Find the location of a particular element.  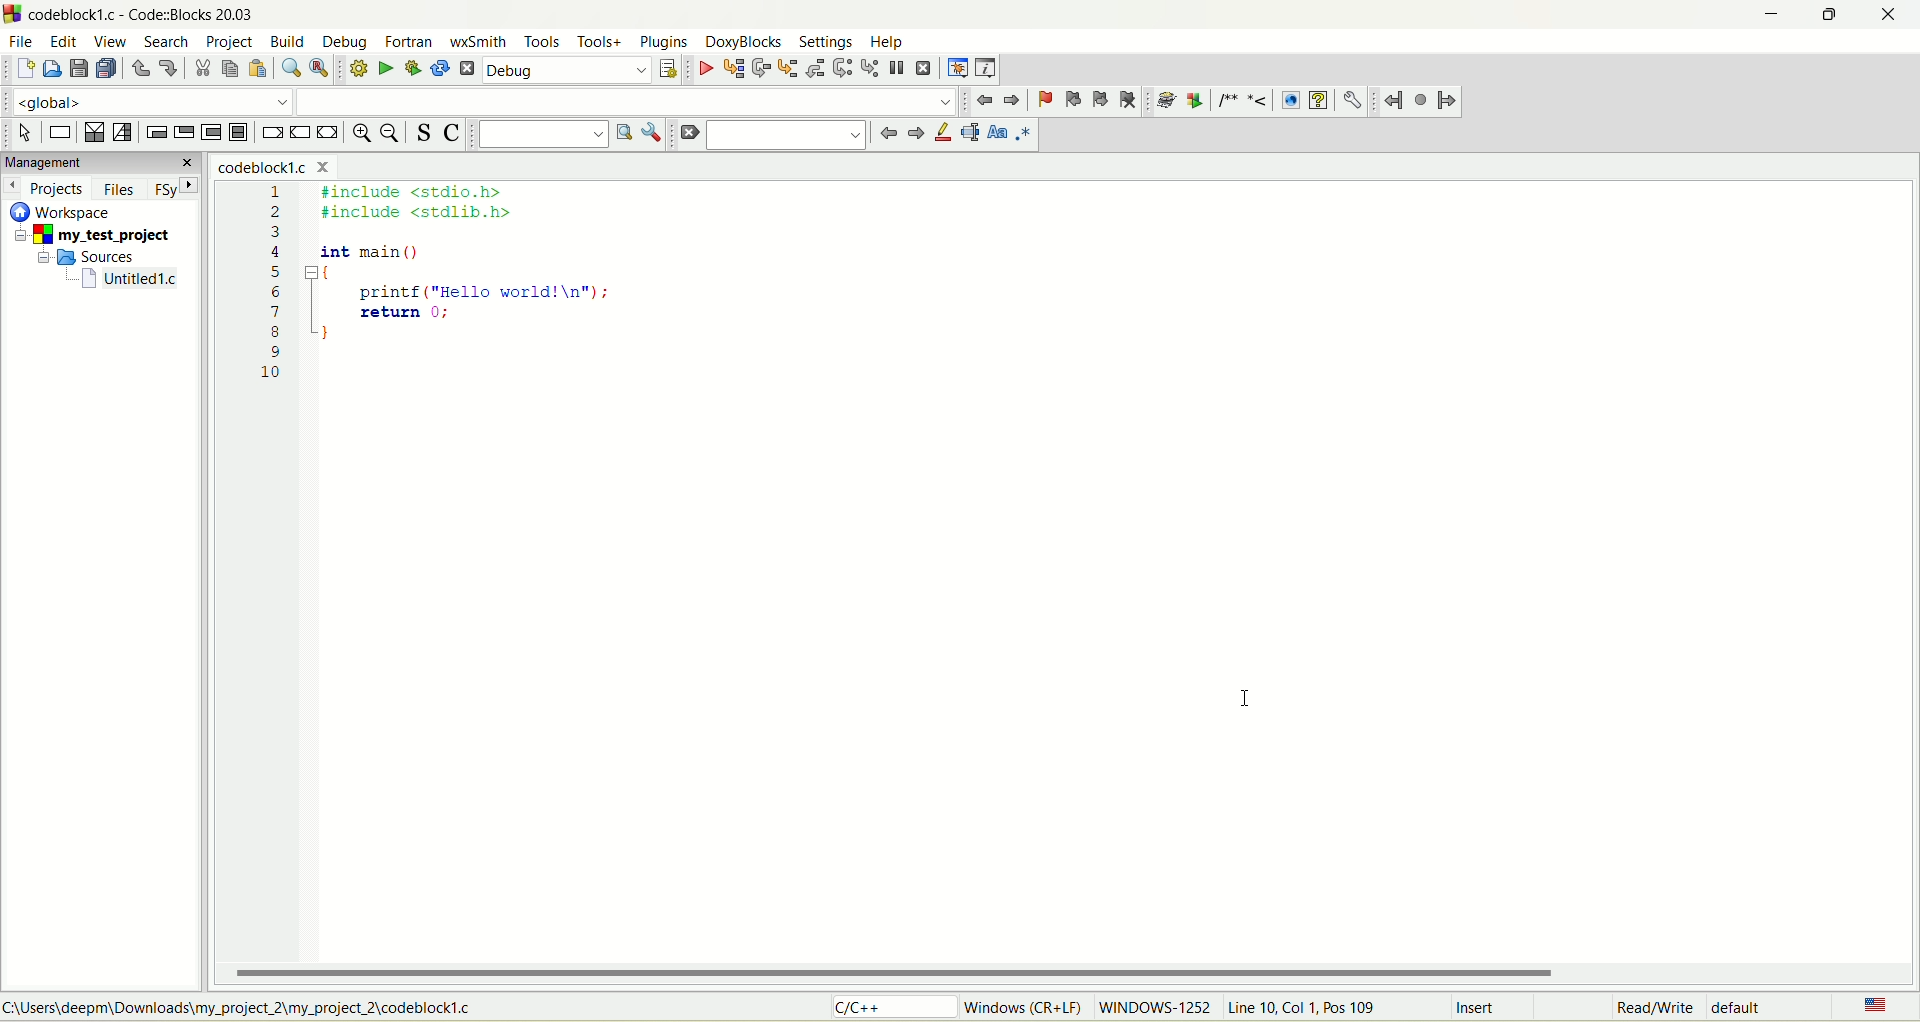

last jump is located at coordinates (1422, 100).